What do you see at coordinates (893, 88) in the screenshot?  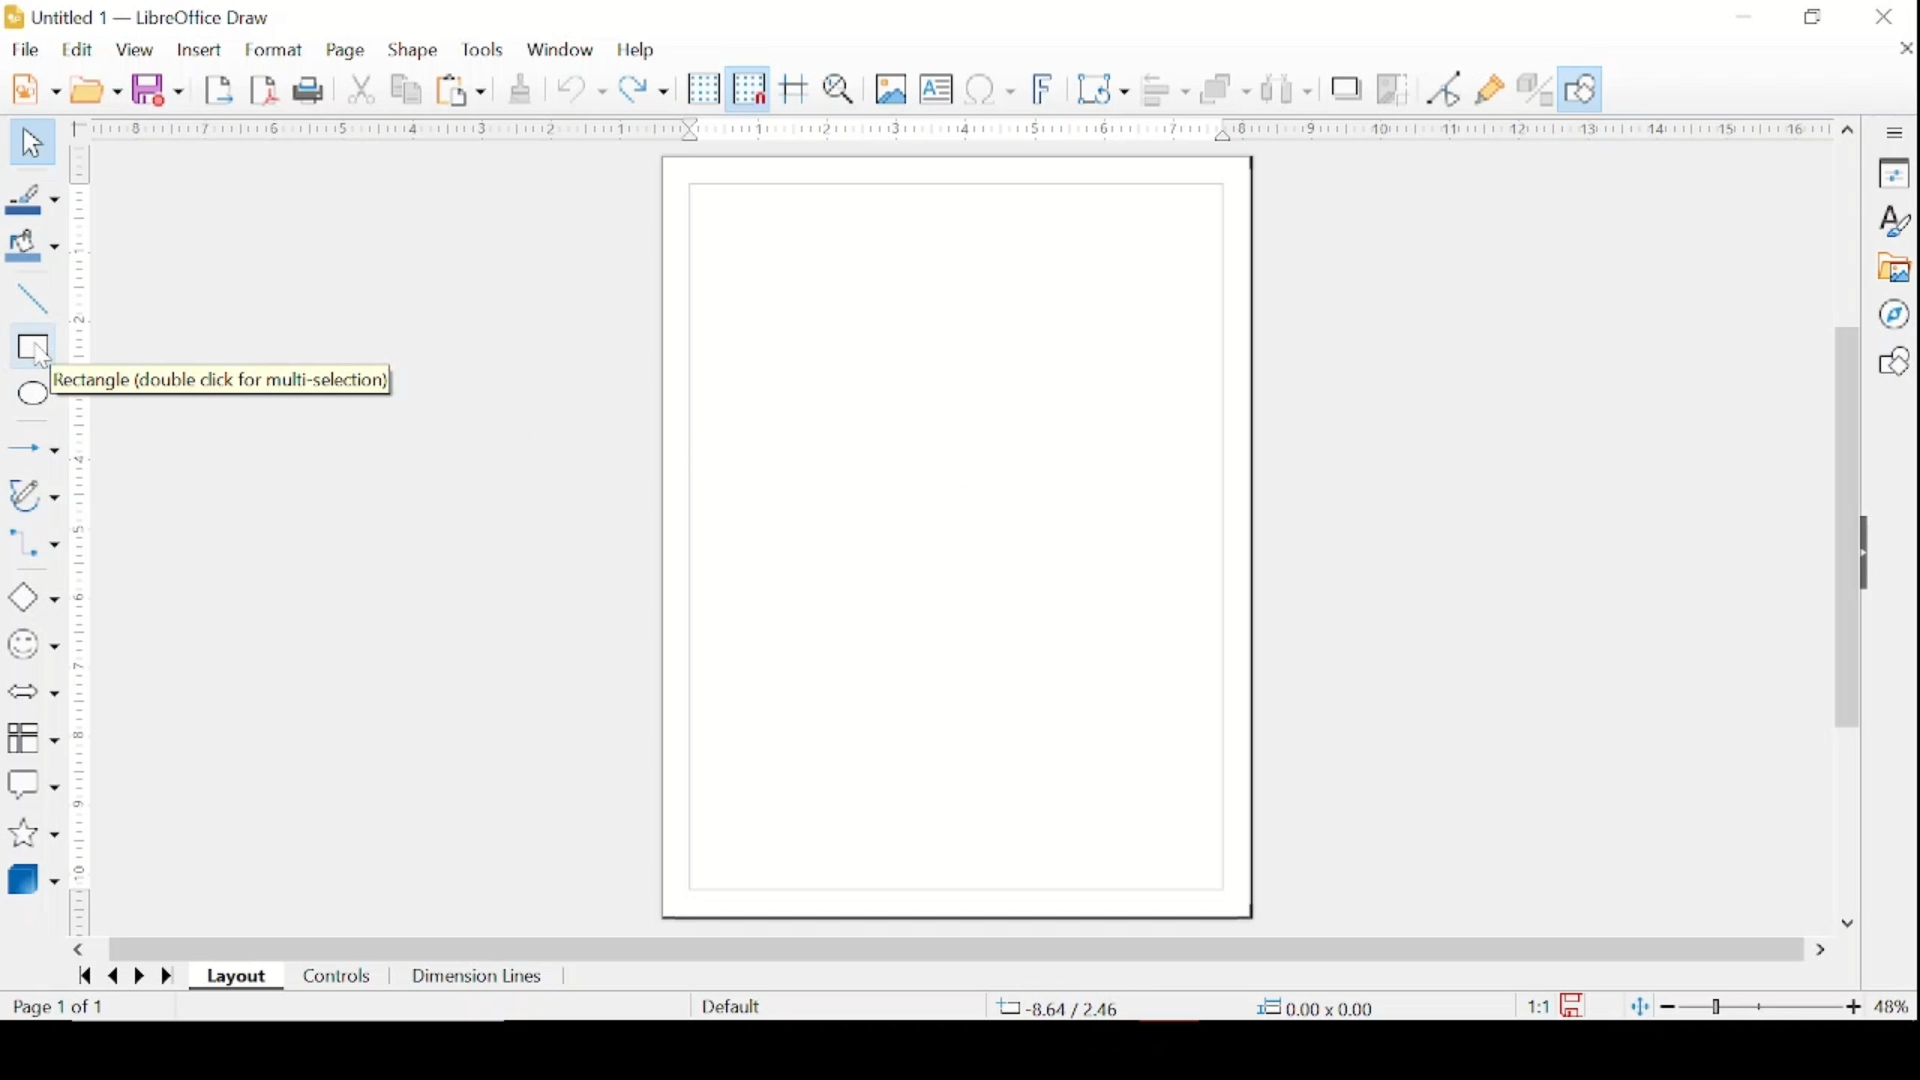 I see `insert image` at bounding box center [893, 88].